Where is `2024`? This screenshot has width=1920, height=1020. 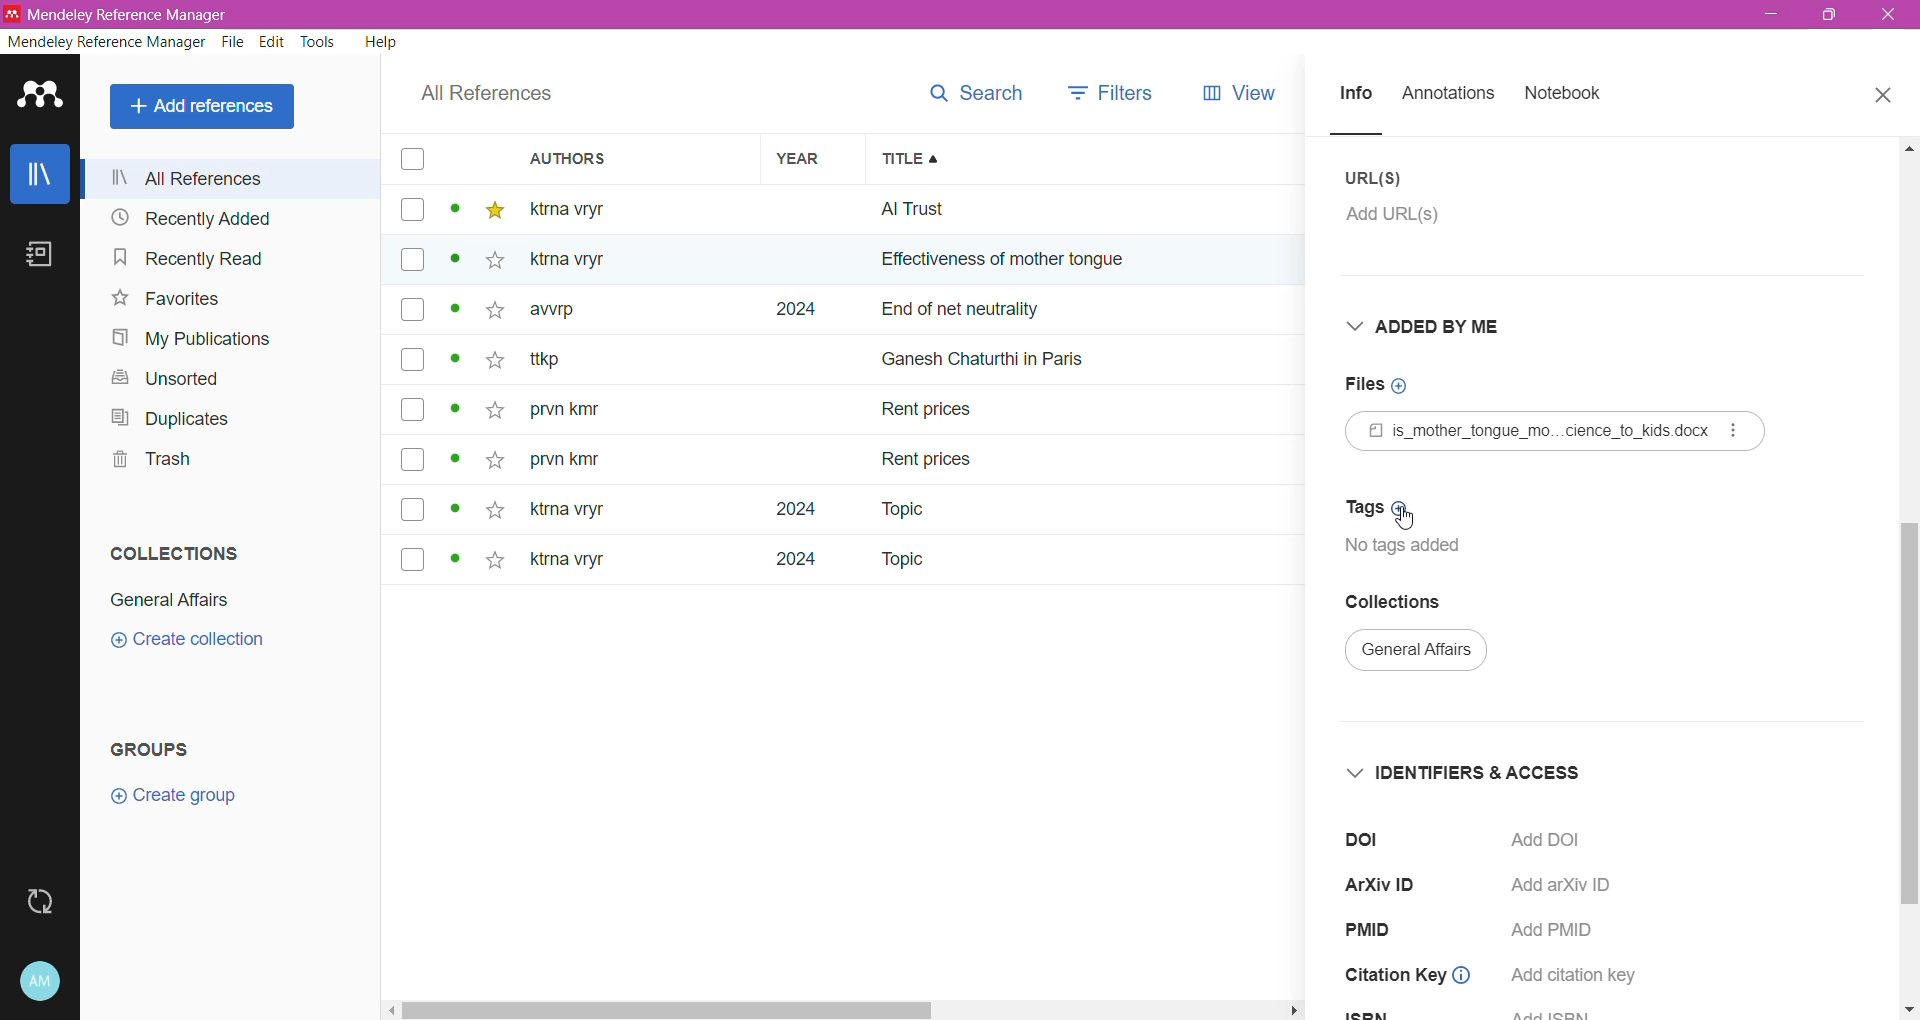
2024 is located at coordinates (791, 310).